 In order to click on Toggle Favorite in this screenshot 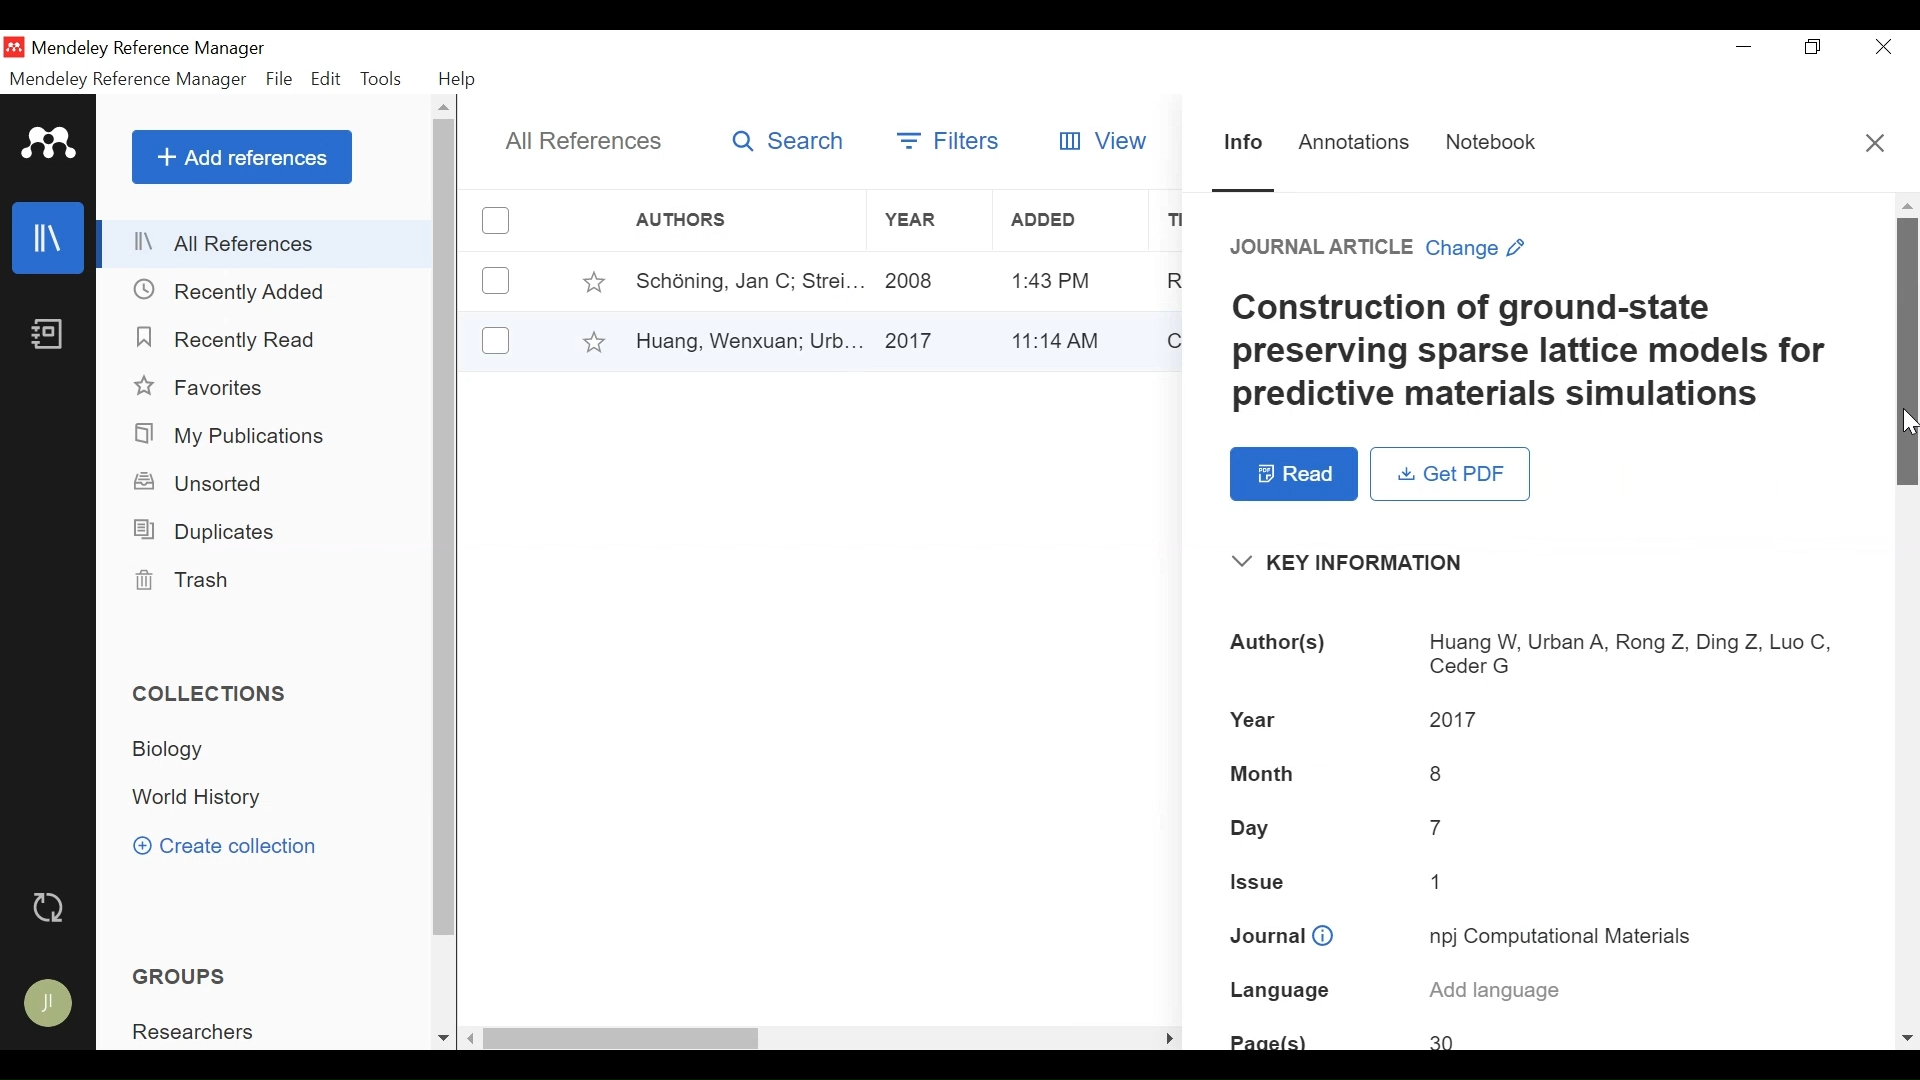, I will do `click(593, 281)`.